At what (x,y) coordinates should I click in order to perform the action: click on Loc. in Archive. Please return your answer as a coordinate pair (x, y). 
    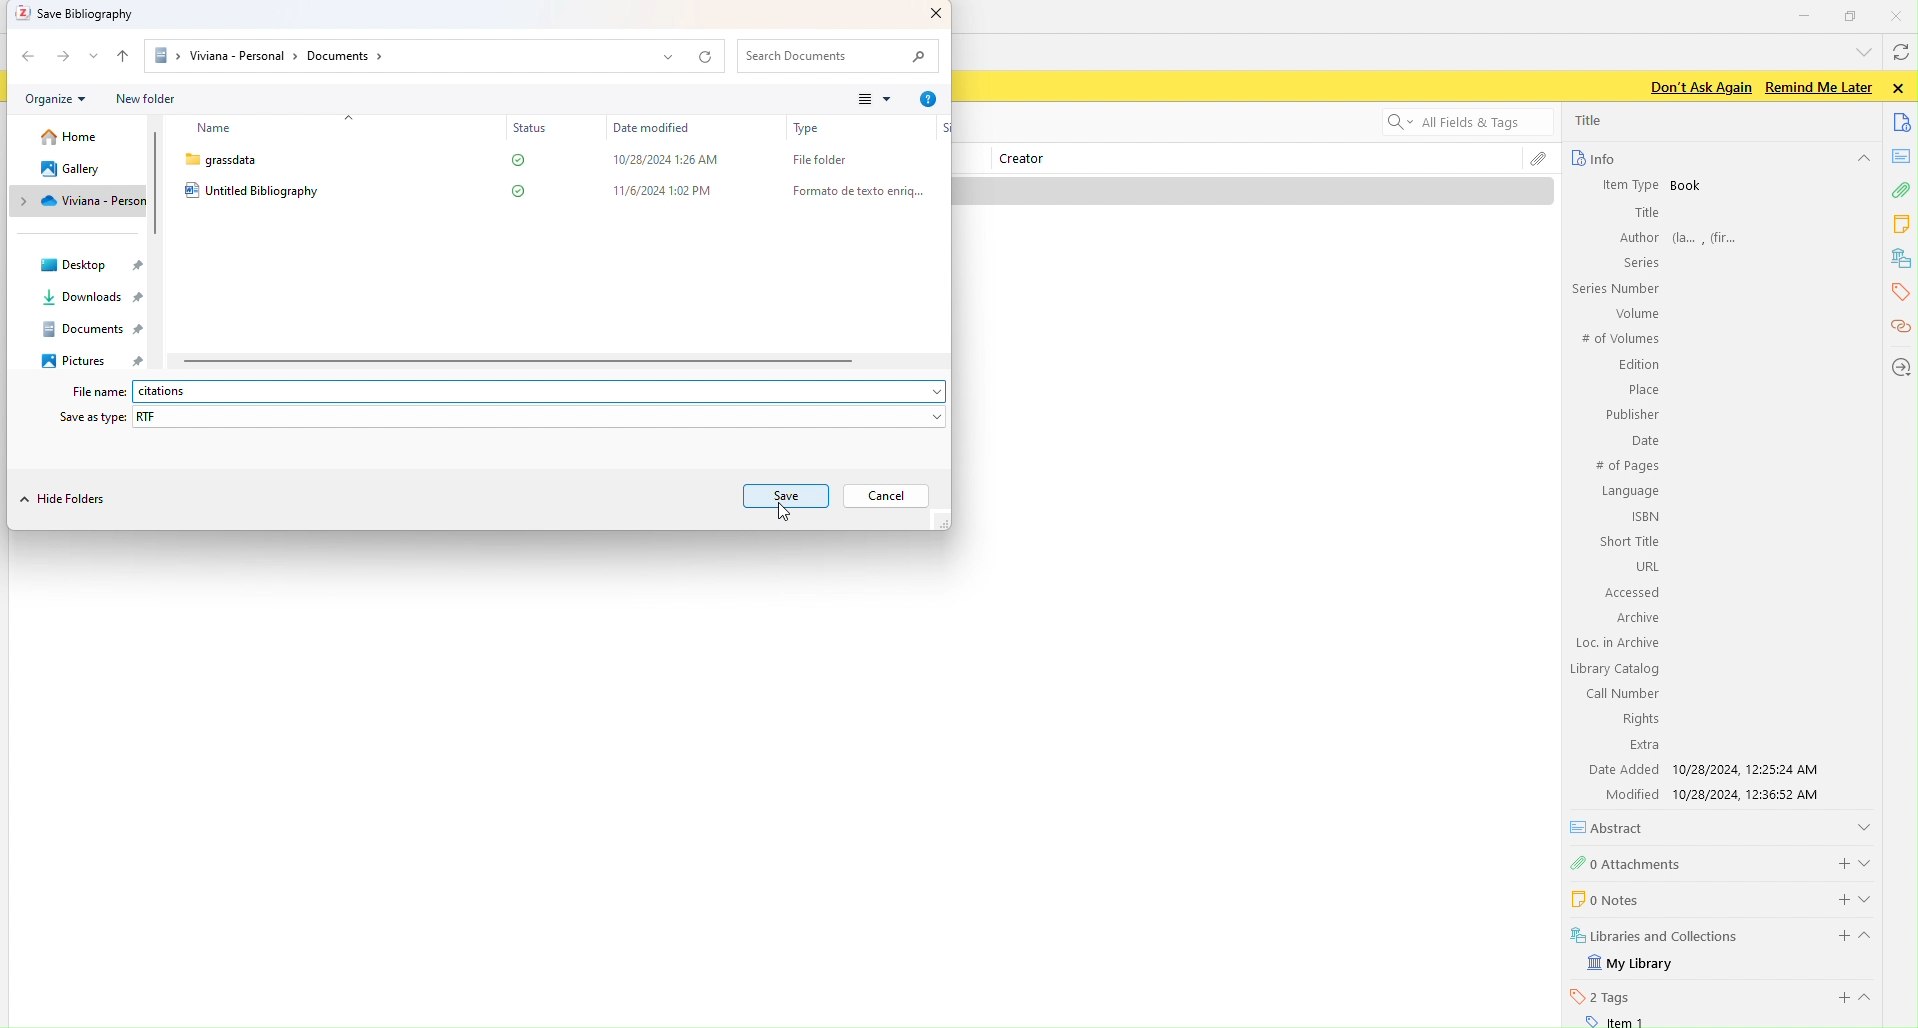
    Looking at the image, I should click on (1618, 643).